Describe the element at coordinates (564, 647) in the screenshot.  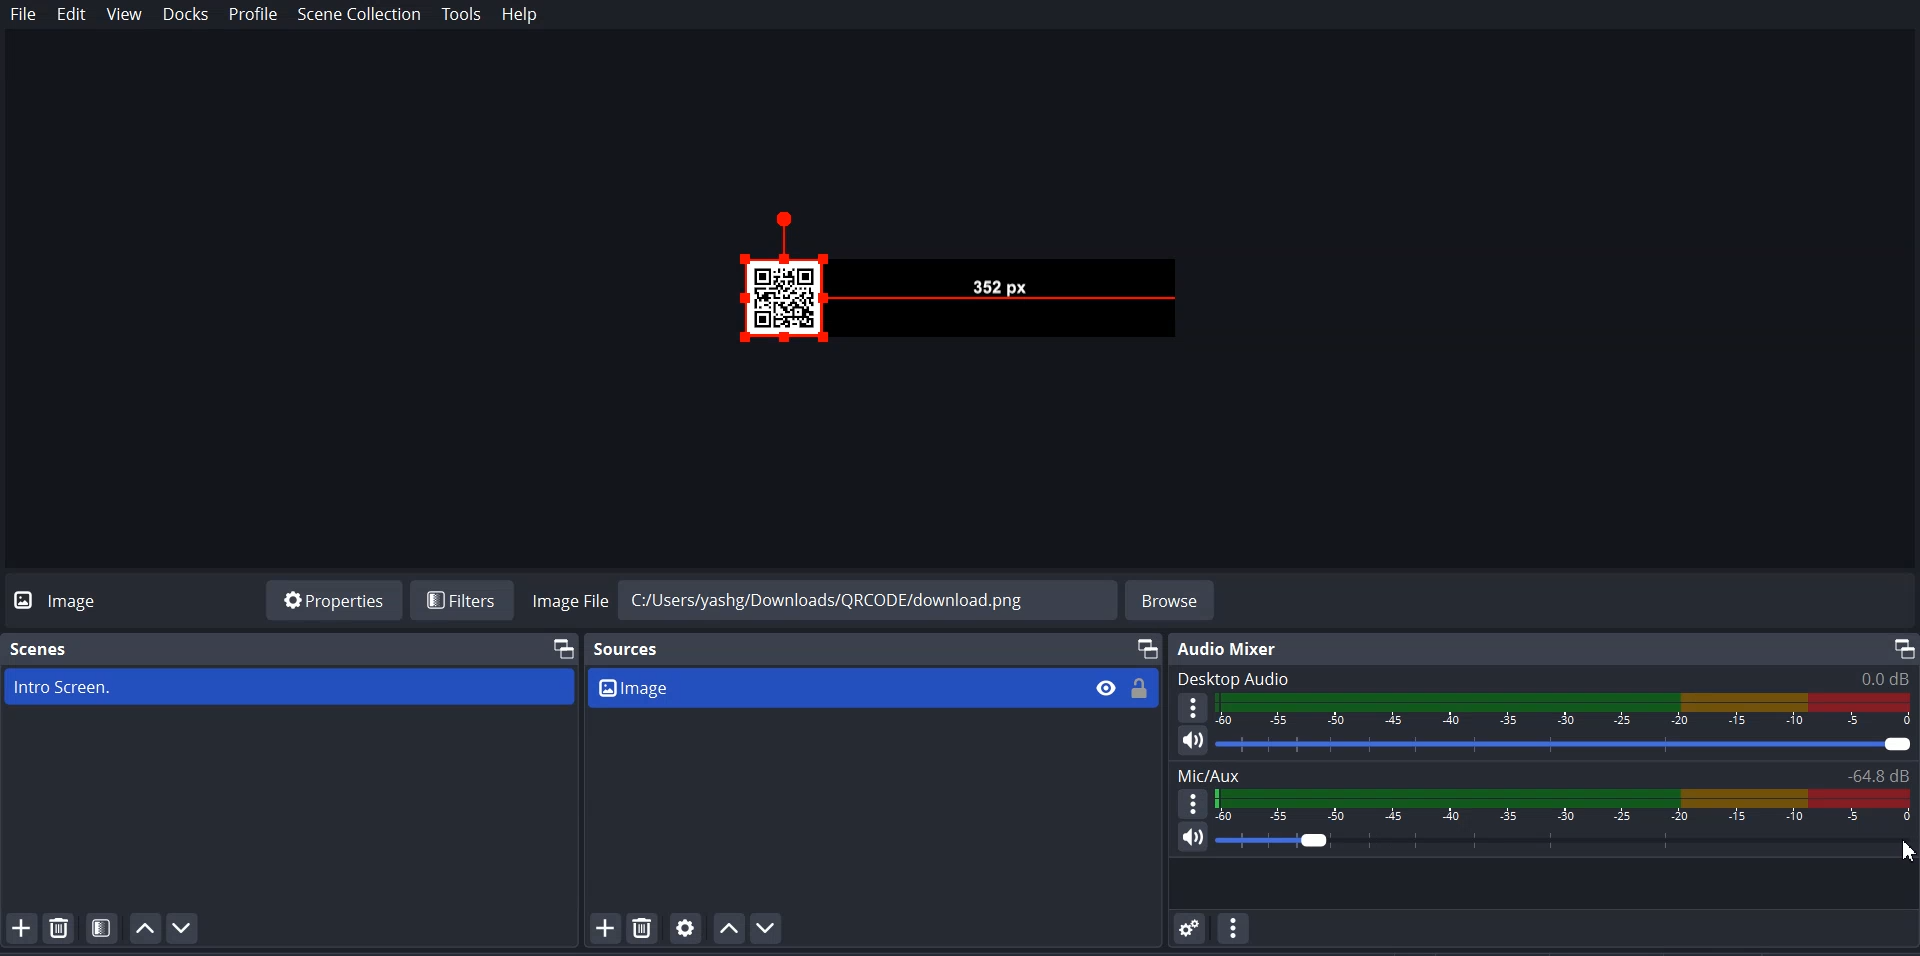
I see `Maximize` at that location.